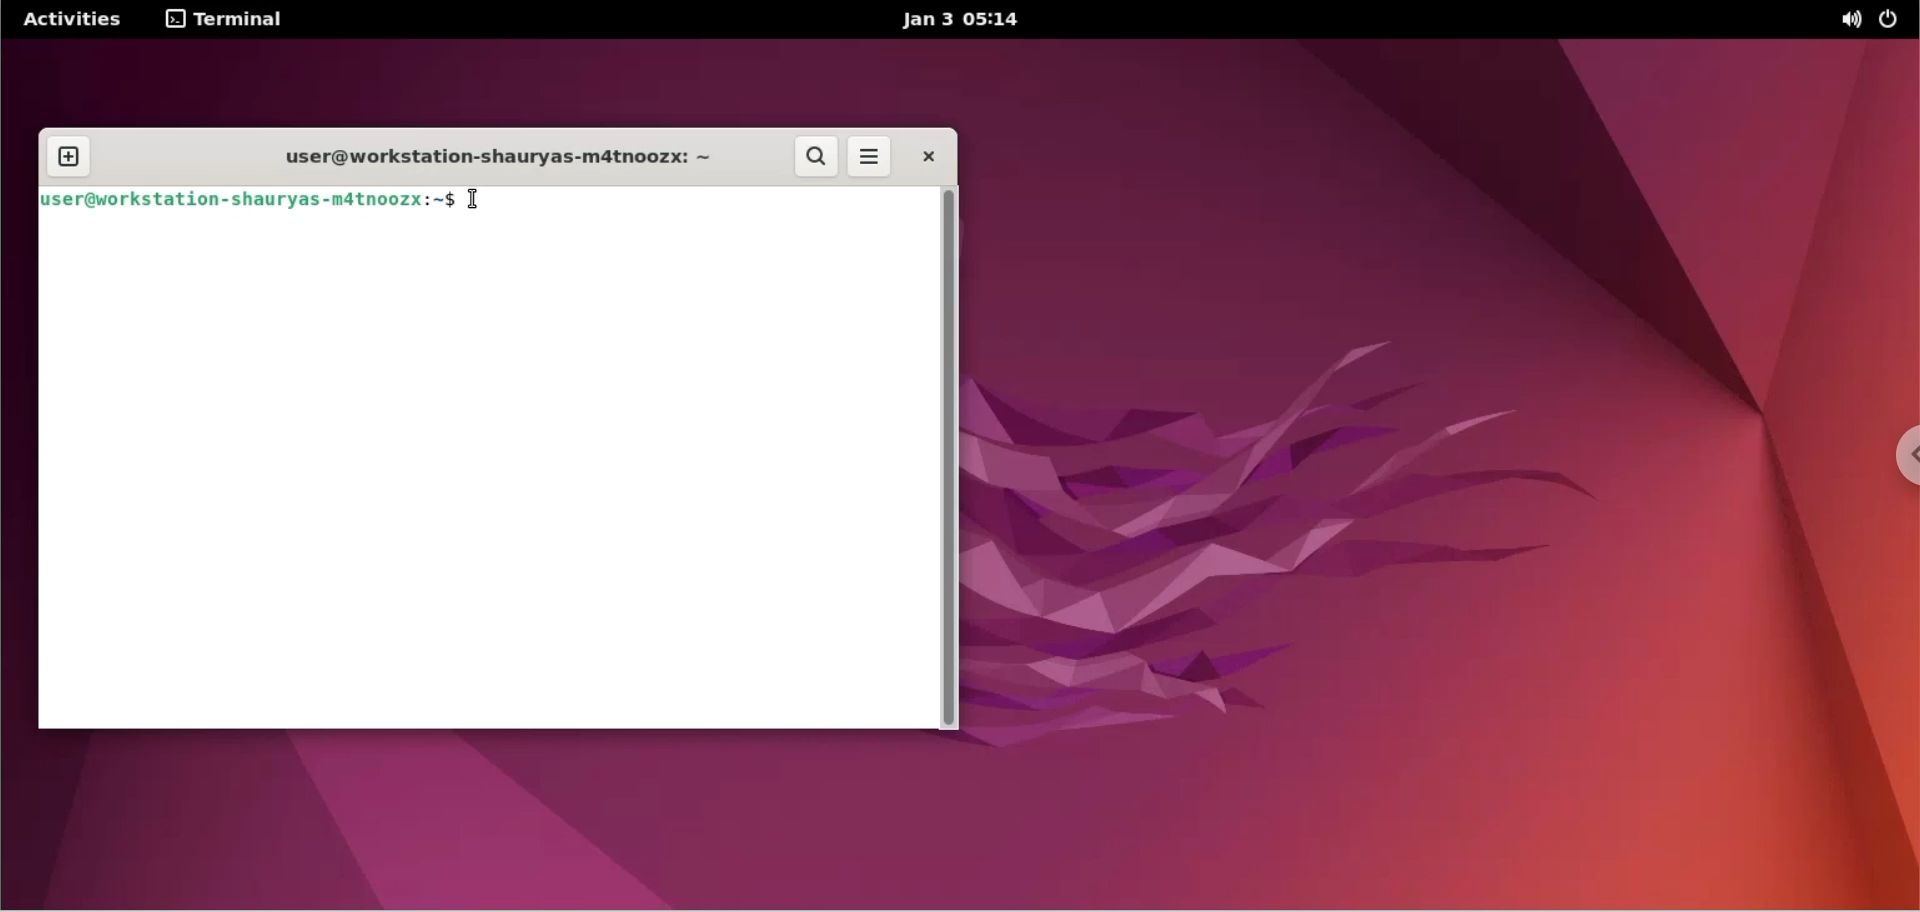 This screenshot has height=912, width=1920. What do you see at coordinates (722, 205) in the screenshot?
I see `command input box` at bounding box center [722, 205].